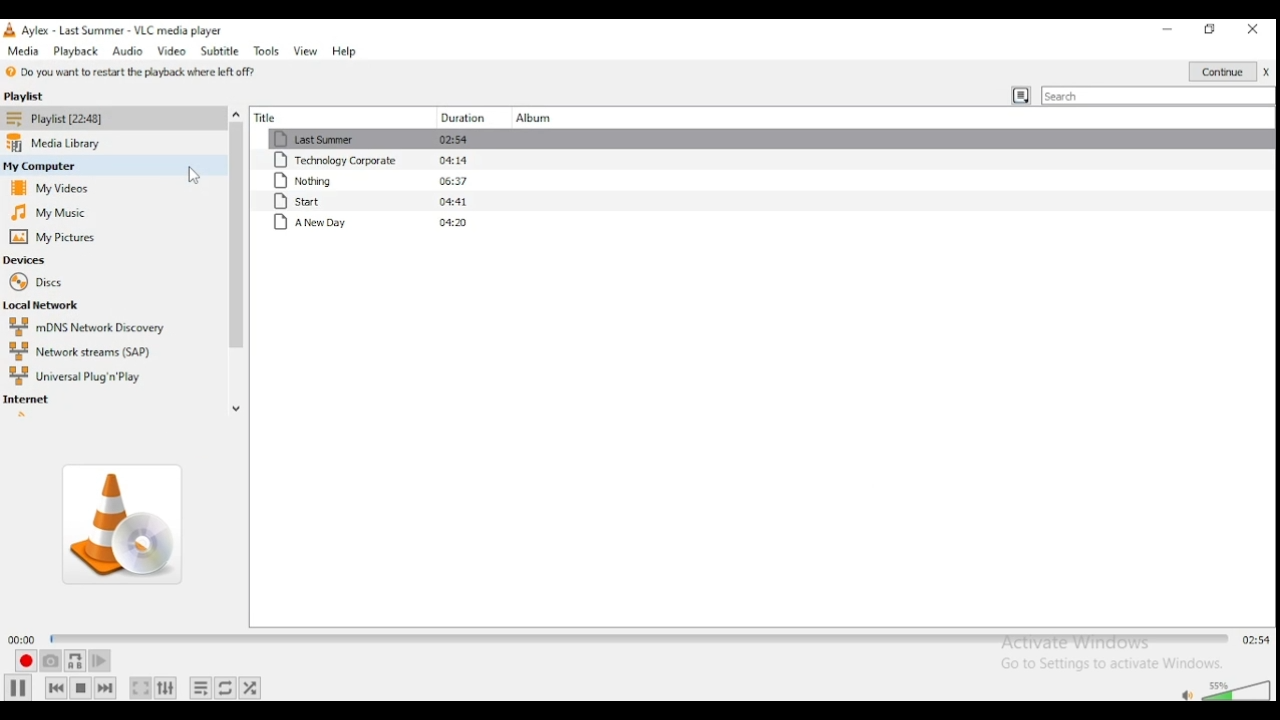 The height and width of the screenshot is (720, 1280). What do you see at coordinates (81, 686) in the screenshot?
I see `stop` at bounding box center [81, 686].